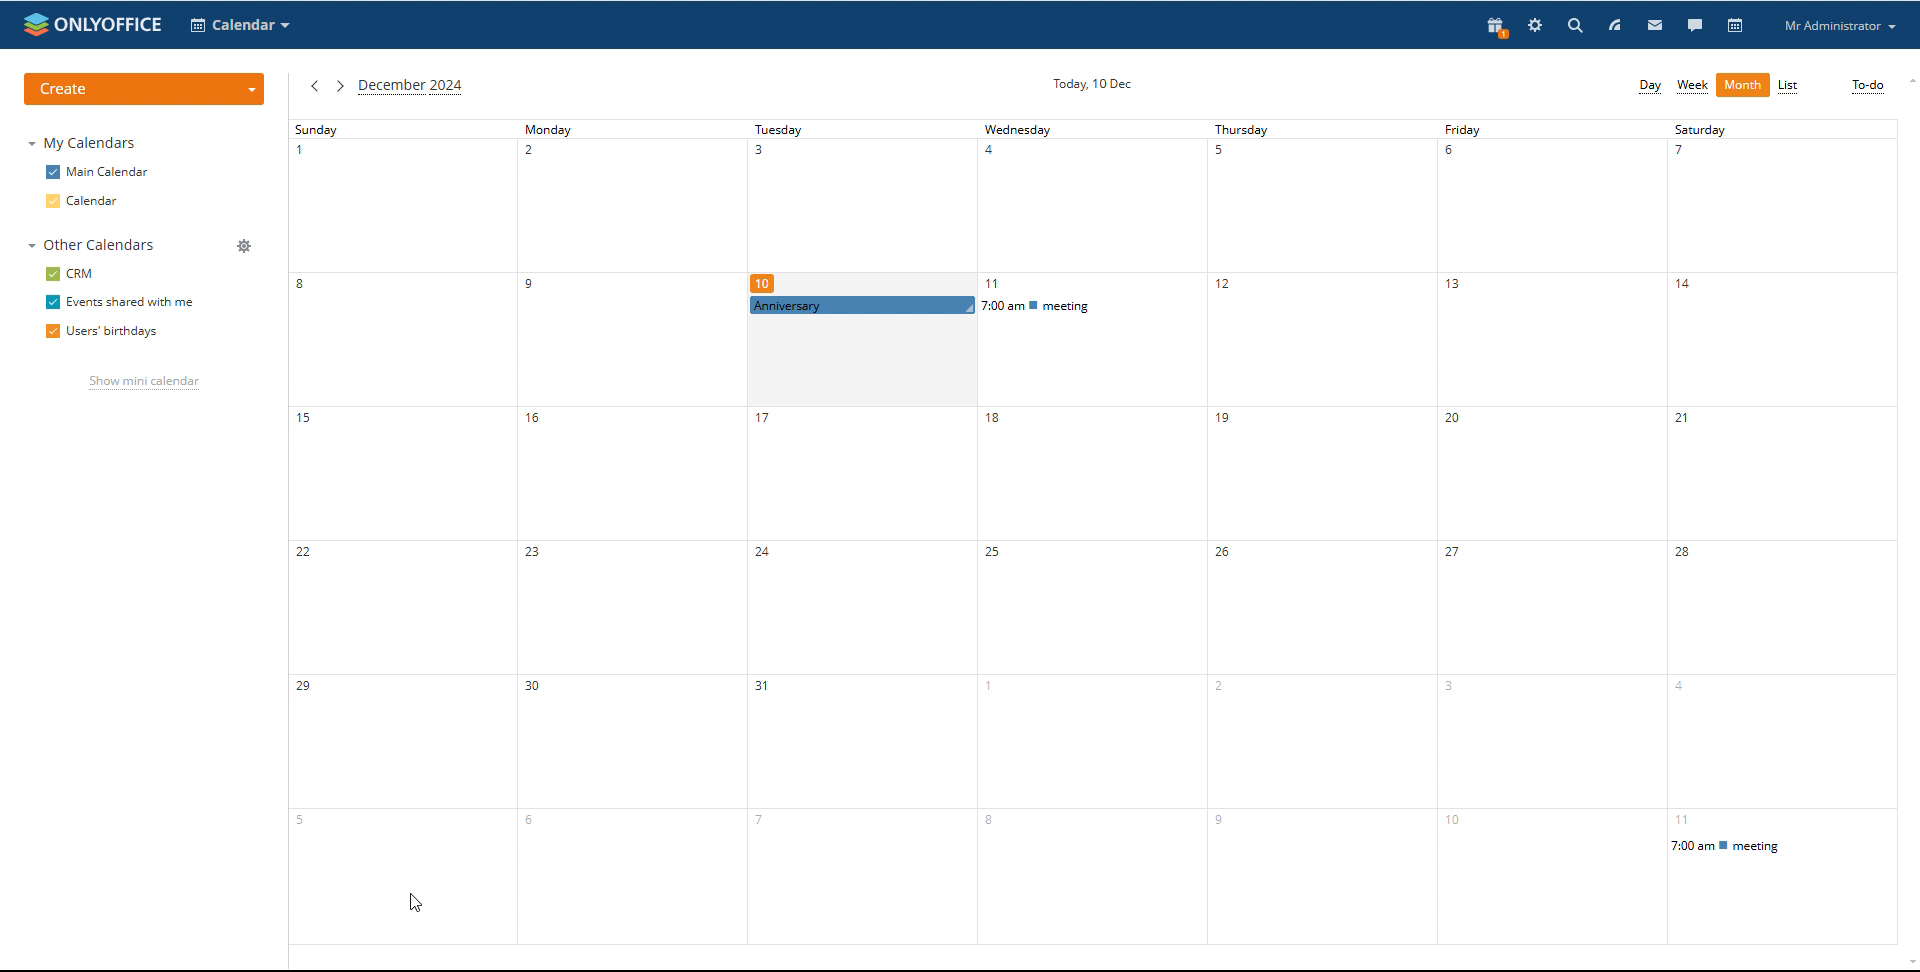  I want to click on my calendars, so click(81, 142).